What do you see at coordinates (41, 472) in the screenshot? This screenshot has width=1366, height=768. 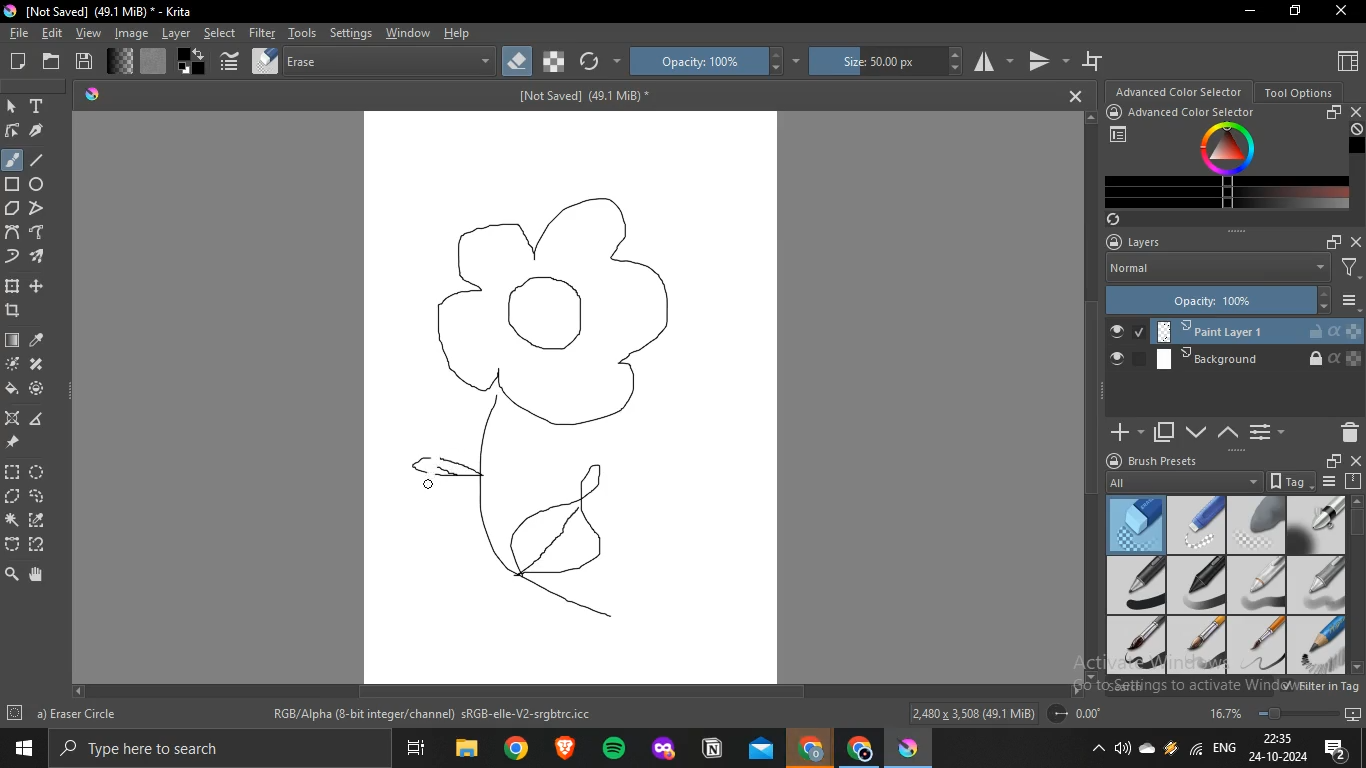 I see `ellptical selection tool` at bounding box center [41, 472].